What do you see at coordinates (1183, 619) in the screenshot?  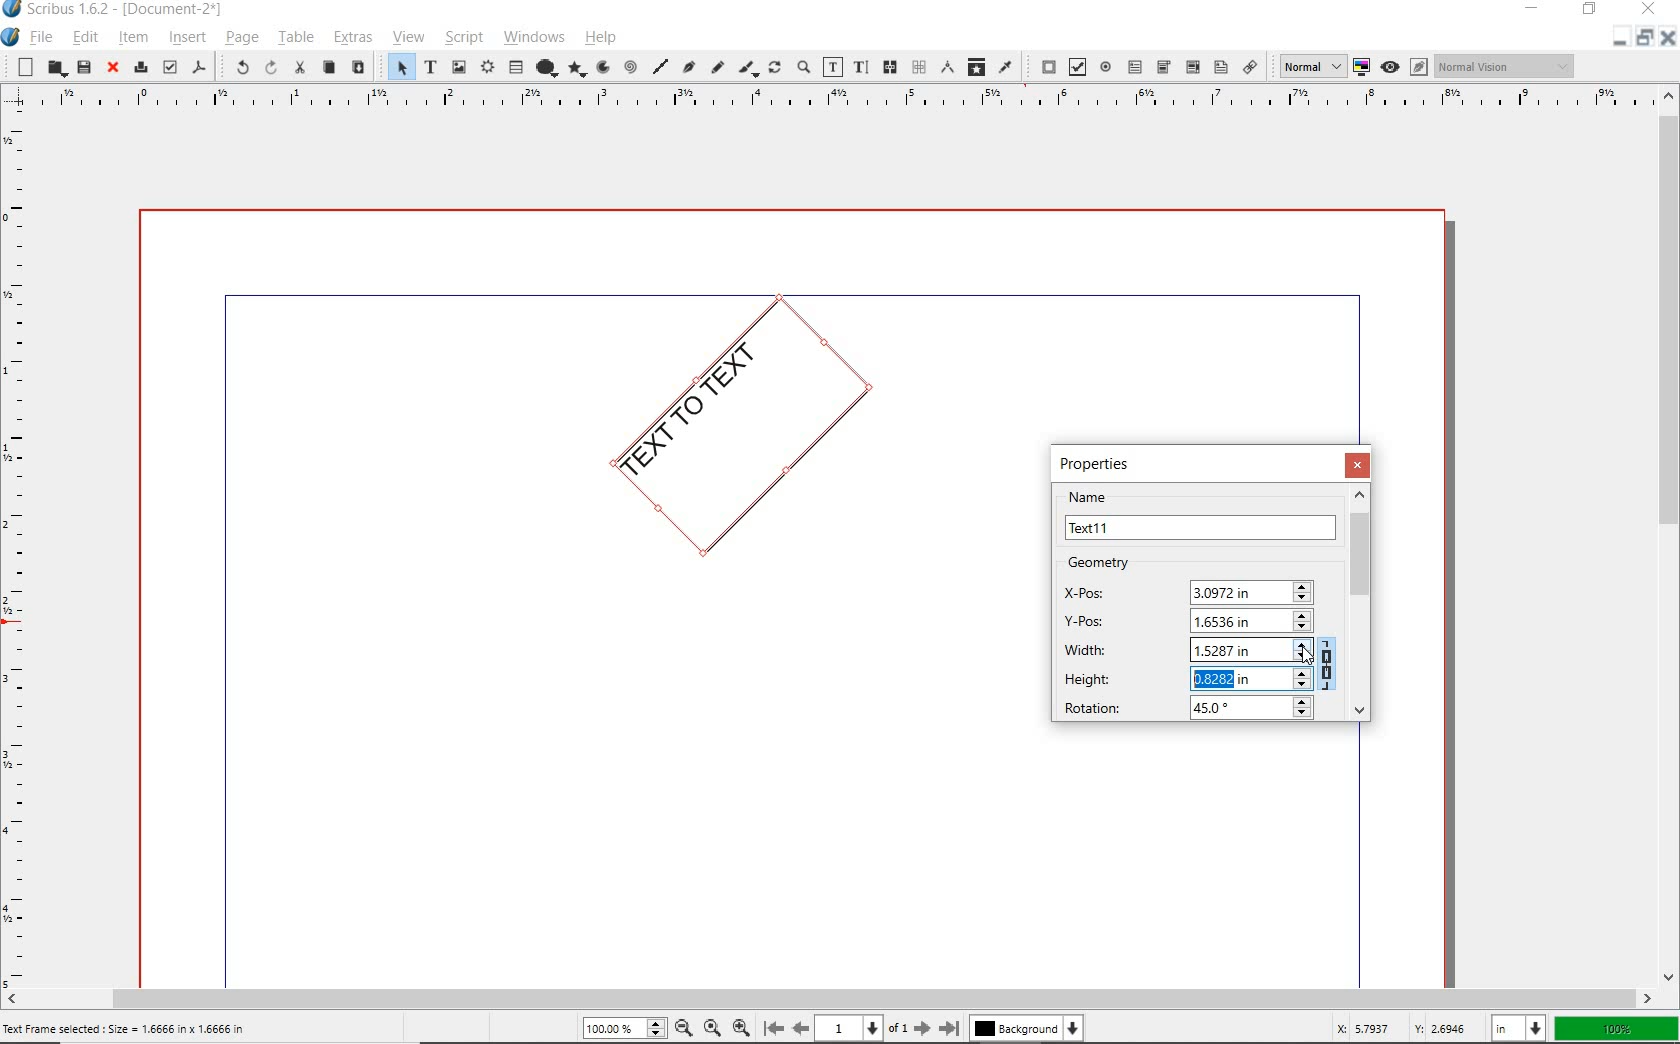 I see `Y-POS` at bounding box center [1183, 619].